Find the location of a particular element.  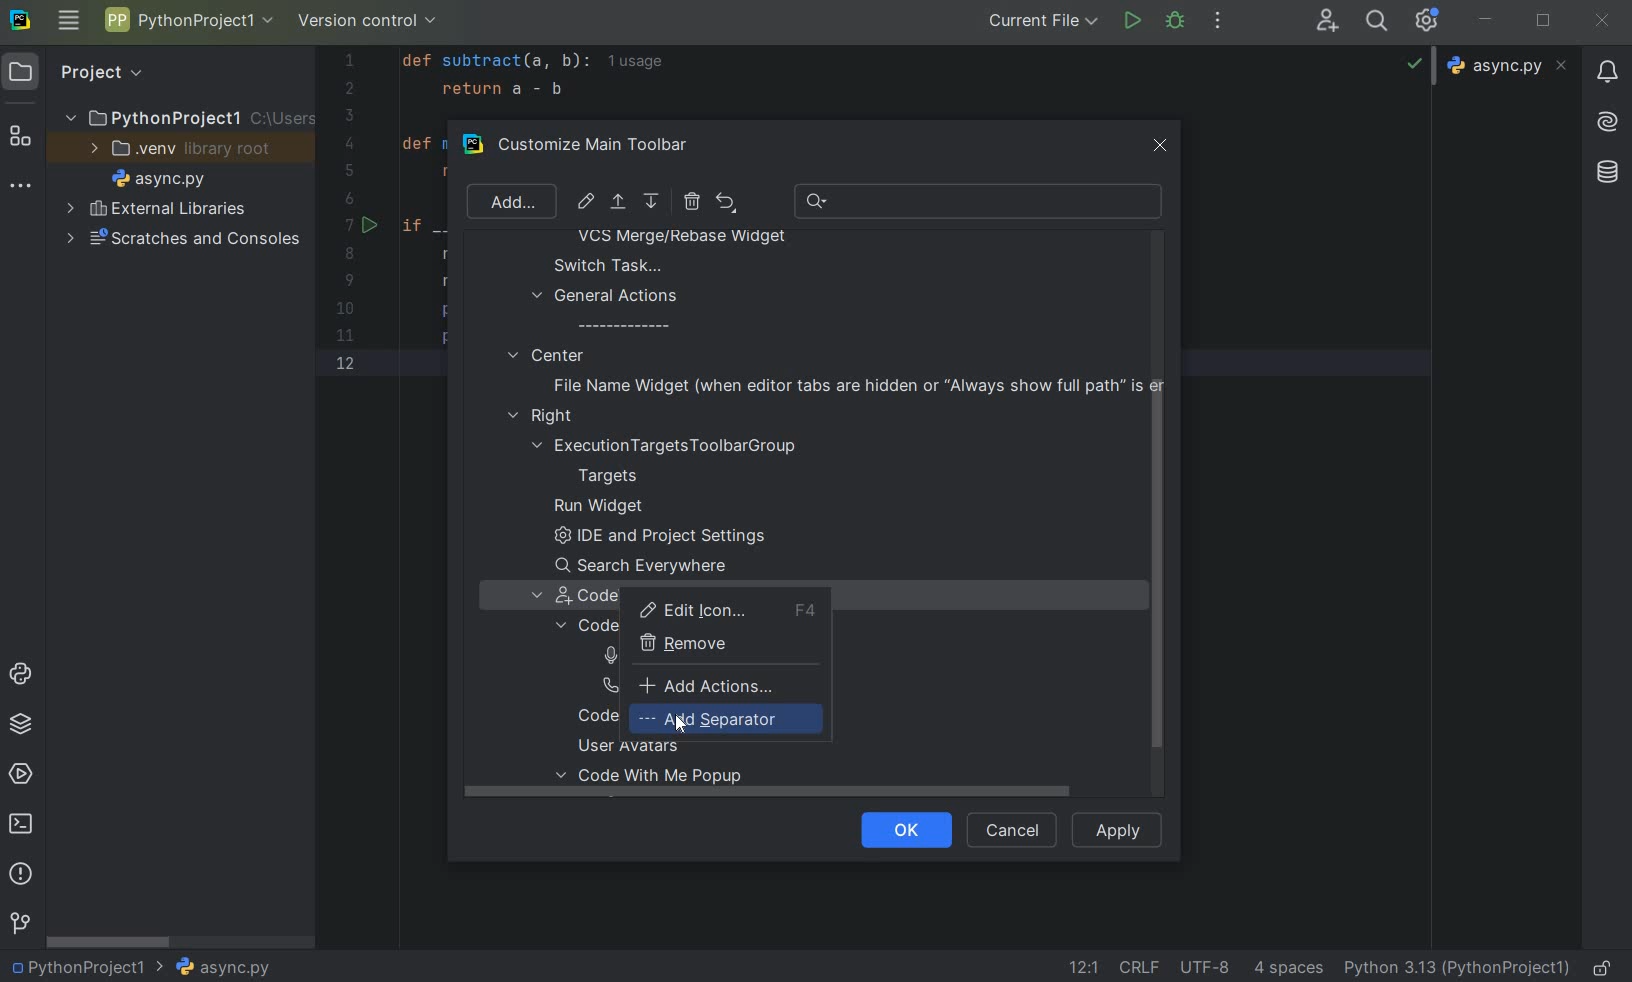

FILE NAME is located at coordinates (154, 180).